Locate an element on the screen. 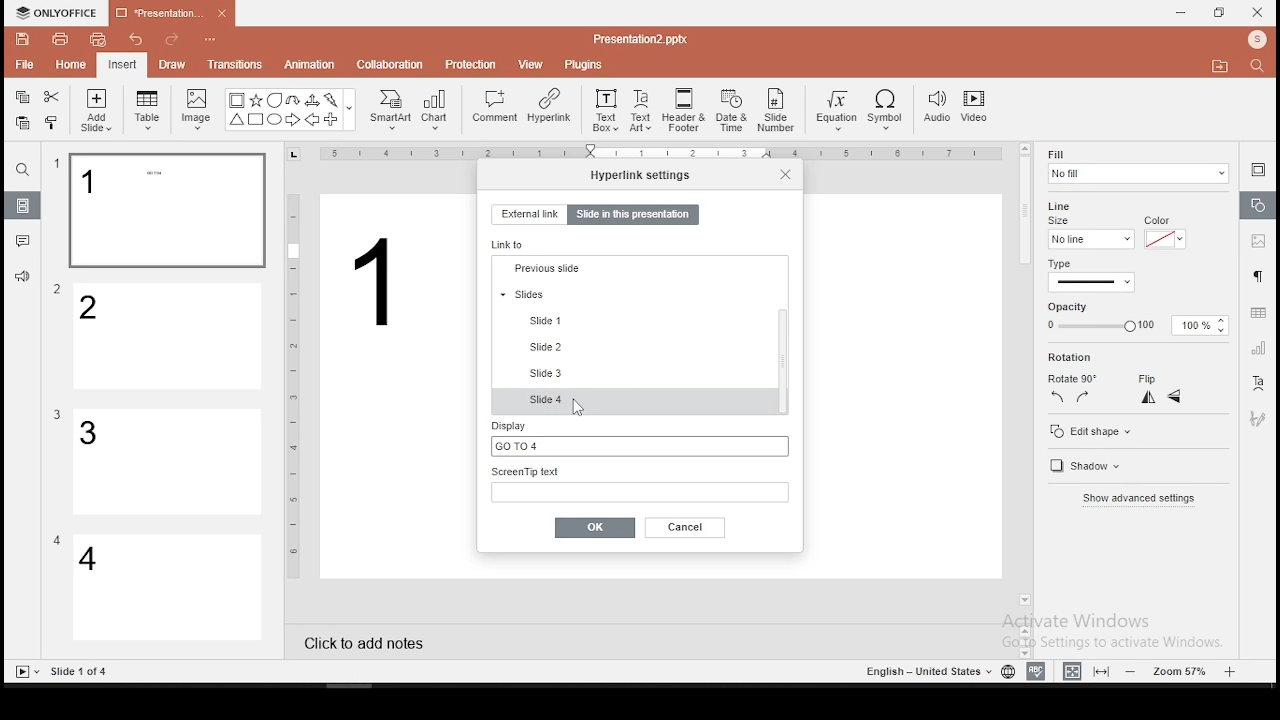 Image resolution: width=1280 pixels, height=720 pixels. slide in this presentation is located at coordinates (633, 216).